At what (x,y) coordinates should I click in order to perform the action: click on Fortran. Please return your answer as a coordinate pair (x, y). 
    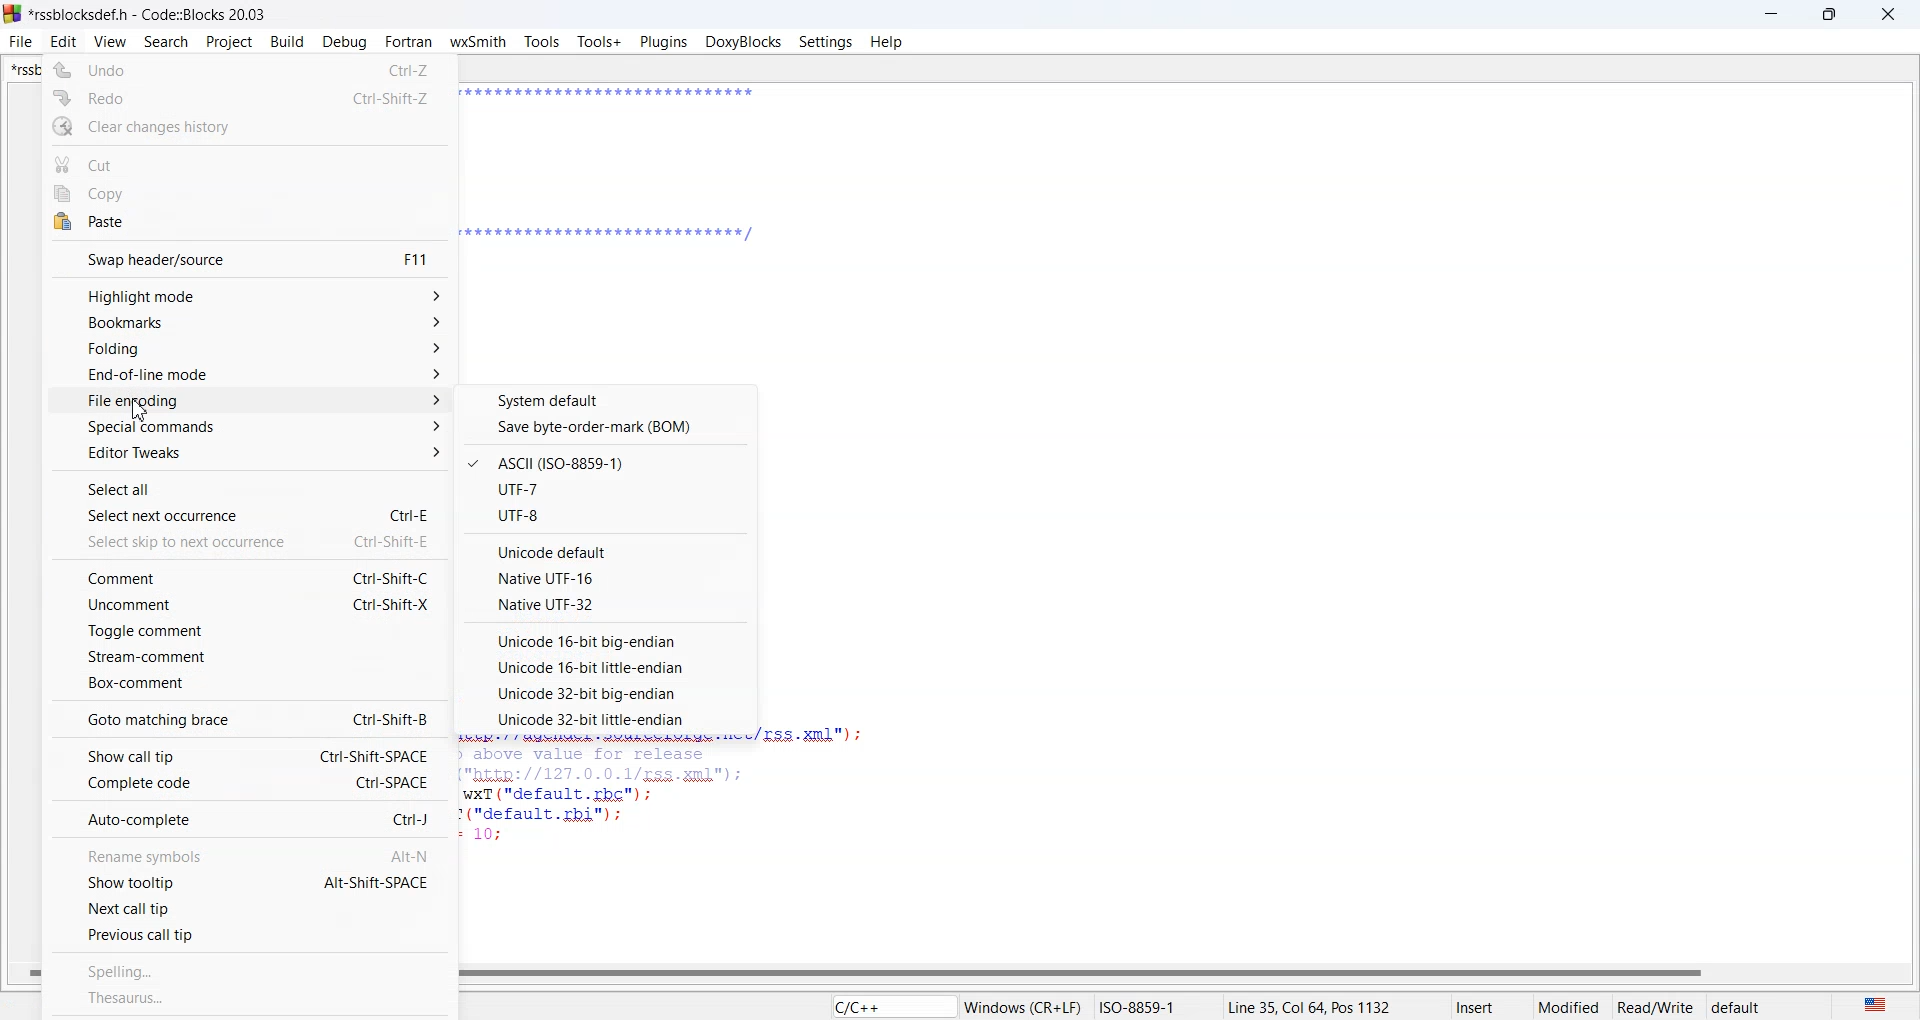
    Looking at the image, I should click on (407, 42).